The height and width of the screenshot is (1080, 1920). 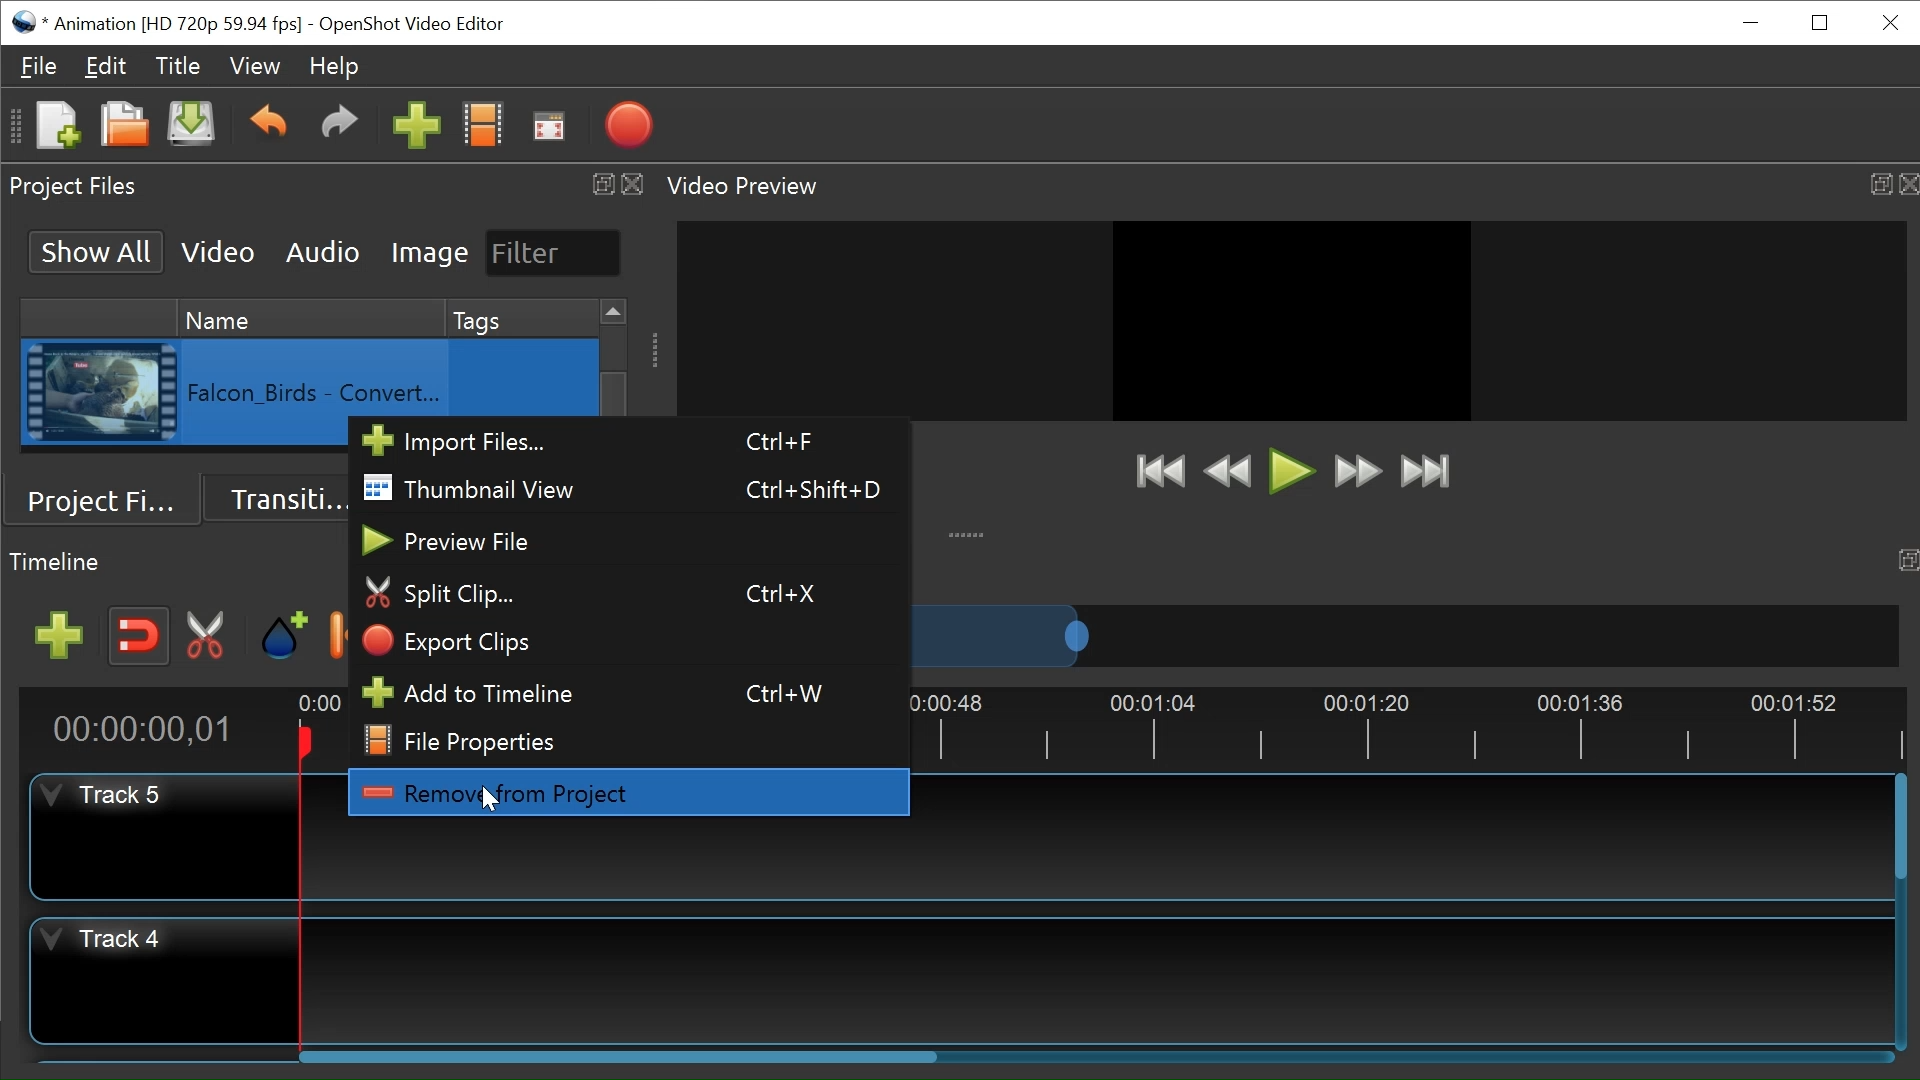 I want to click on Add Track, so click(x=59, y=636).